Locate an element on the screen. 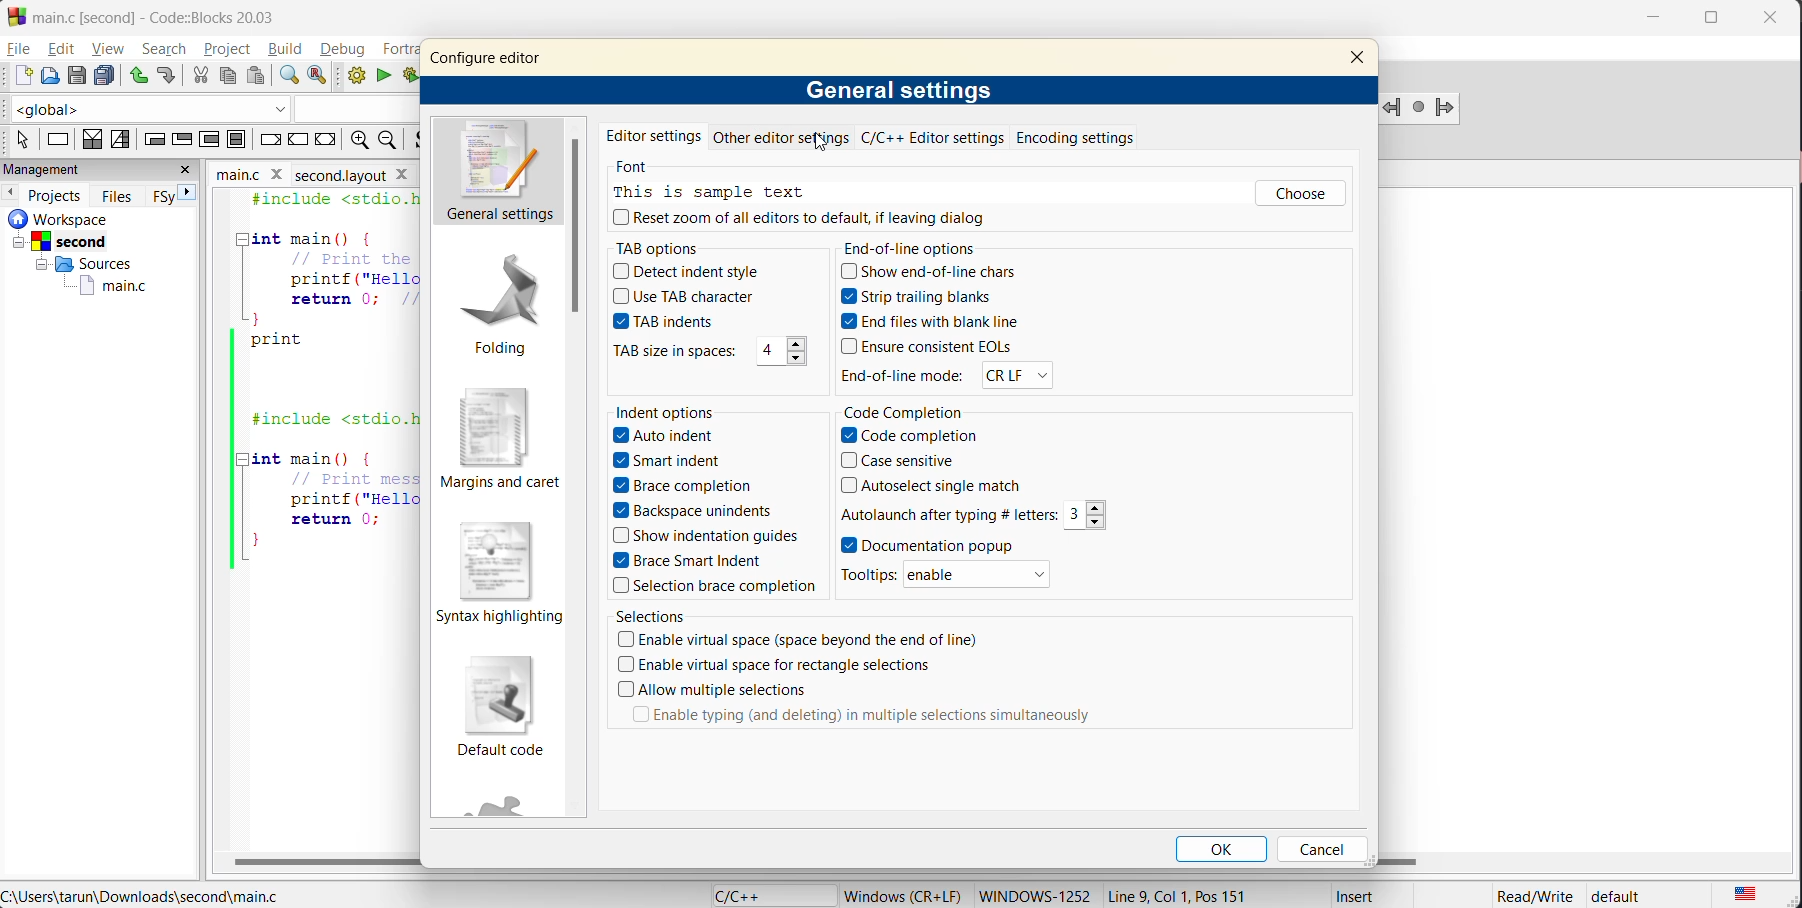 This screenshot has width=1802, height=908. zoom in is located at coordinates (389, 143).